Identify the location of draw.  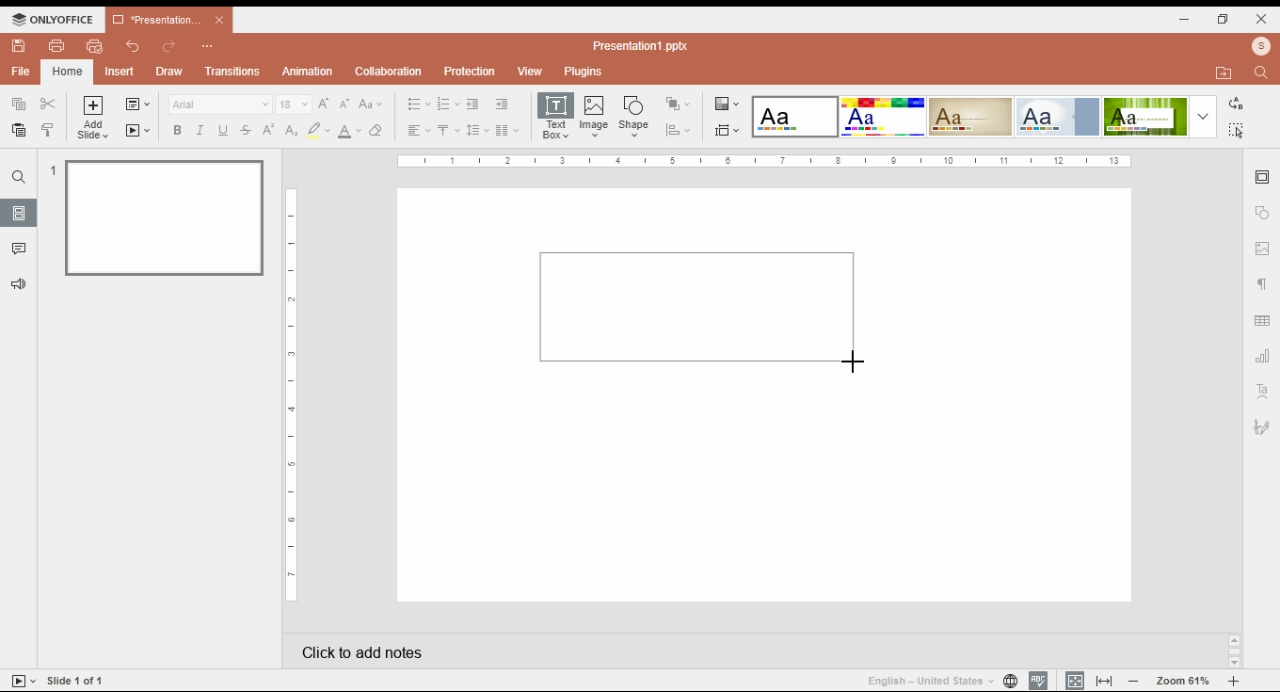
(169, 72).